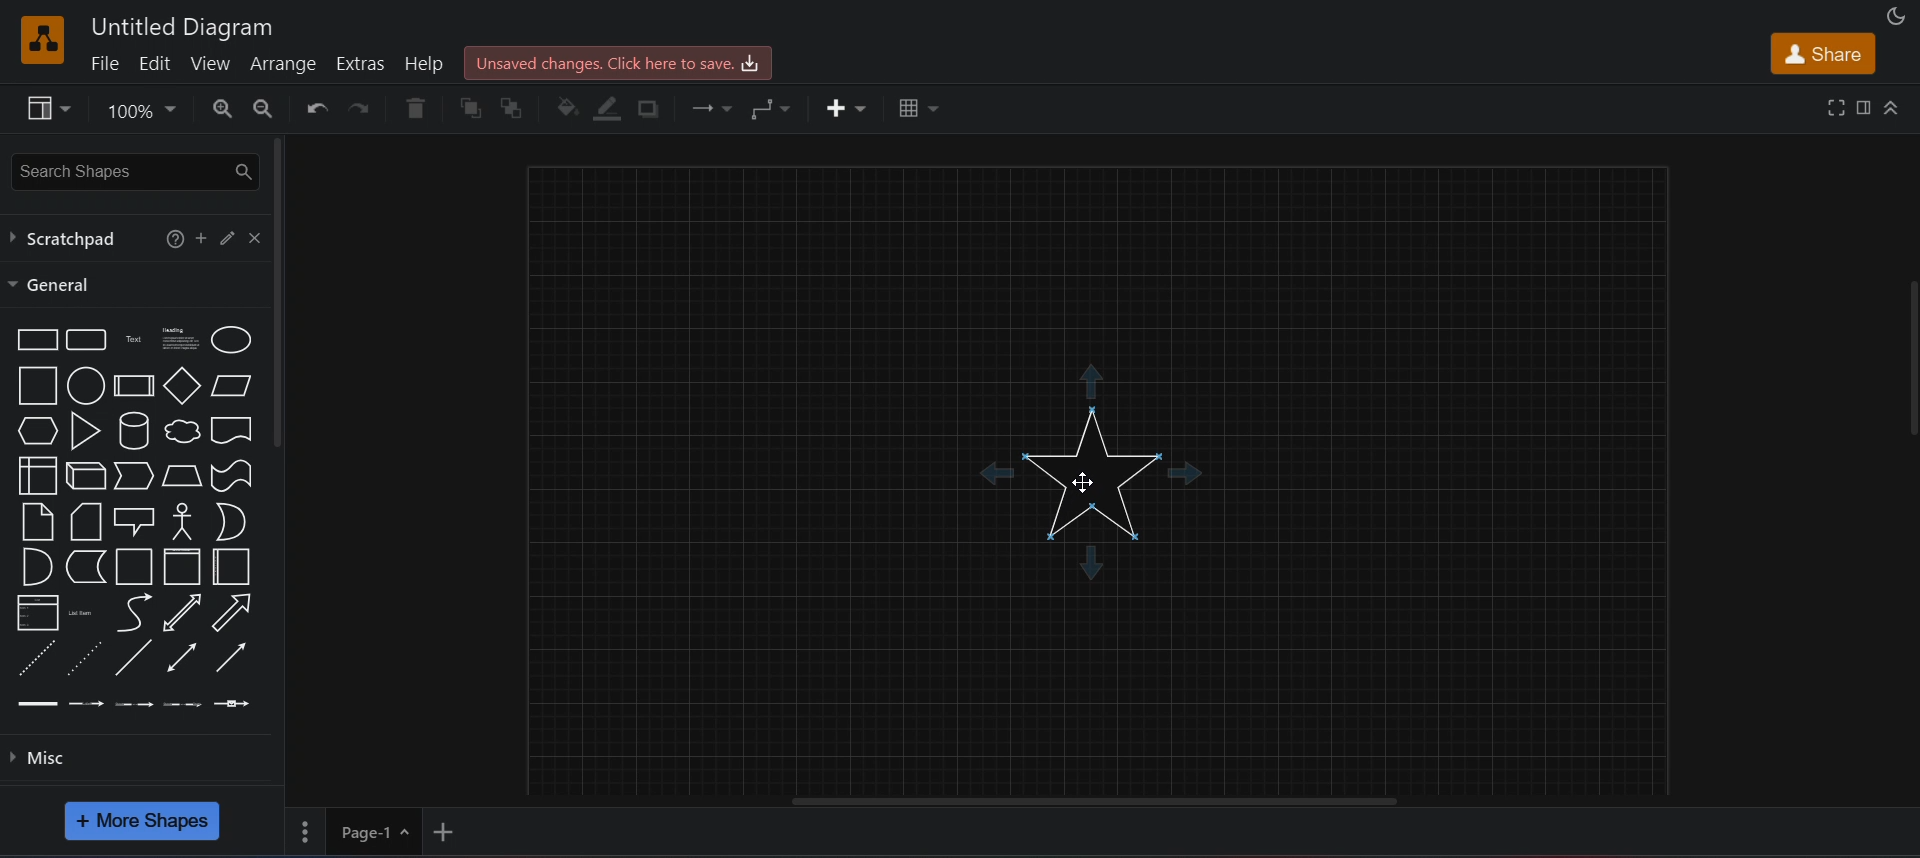 Image resolution: width=1920 pixels, height=858 pixels. Describe the element at coordinates (420, 61) in the screenshot. I see `help` at that location.